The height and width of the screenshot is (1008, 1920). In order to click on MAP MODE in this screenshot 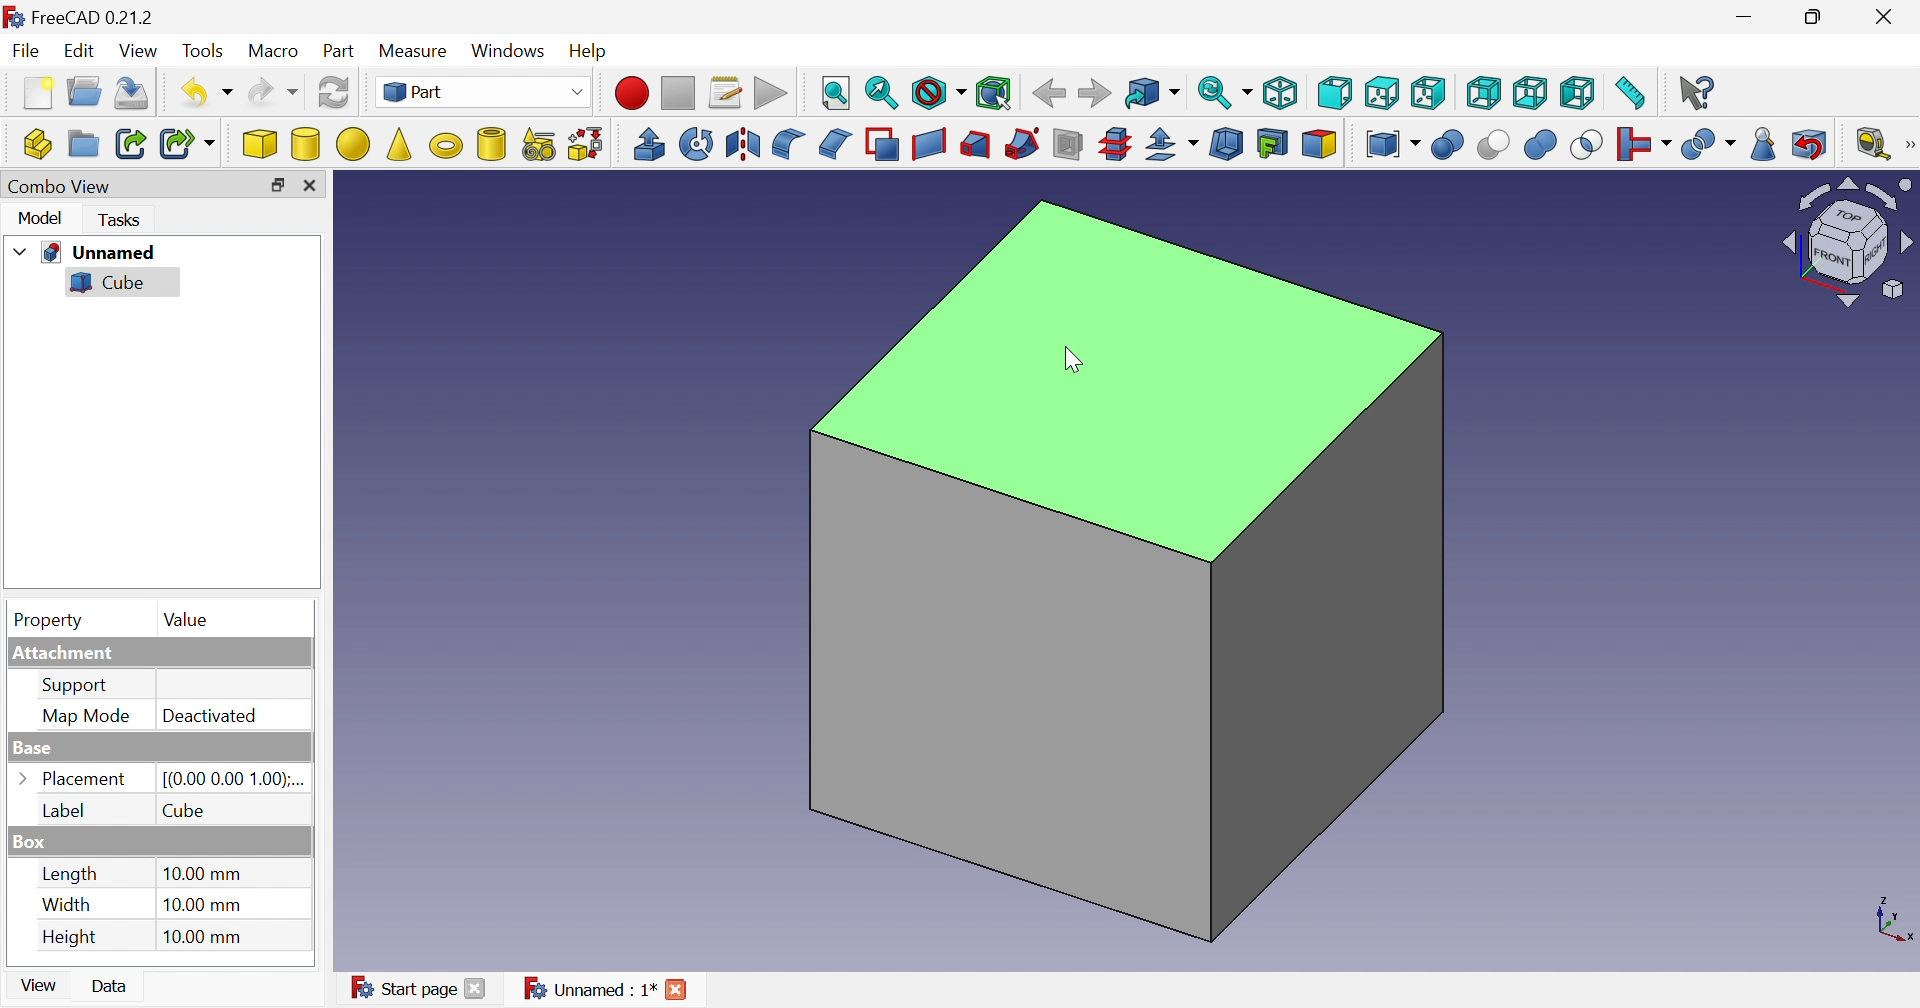, I will do `click(87, 717)`.